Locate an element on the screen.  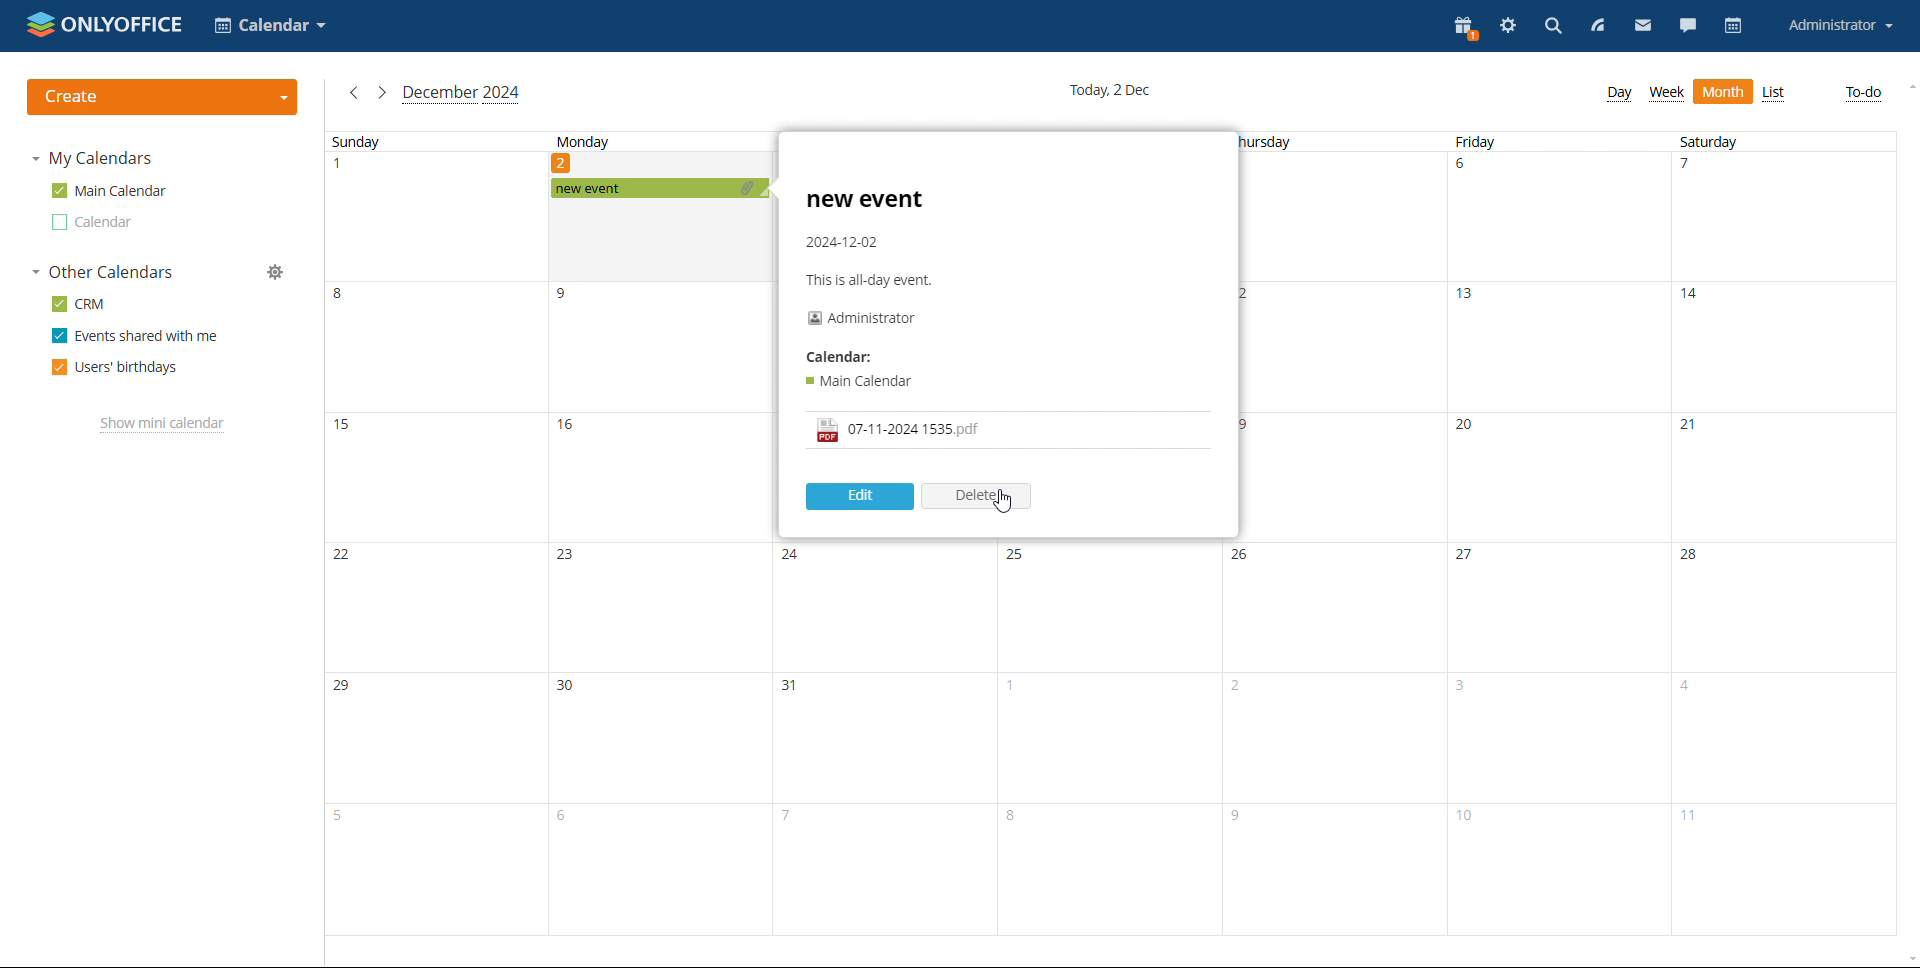
2 is located at coordinates (1236, 689).